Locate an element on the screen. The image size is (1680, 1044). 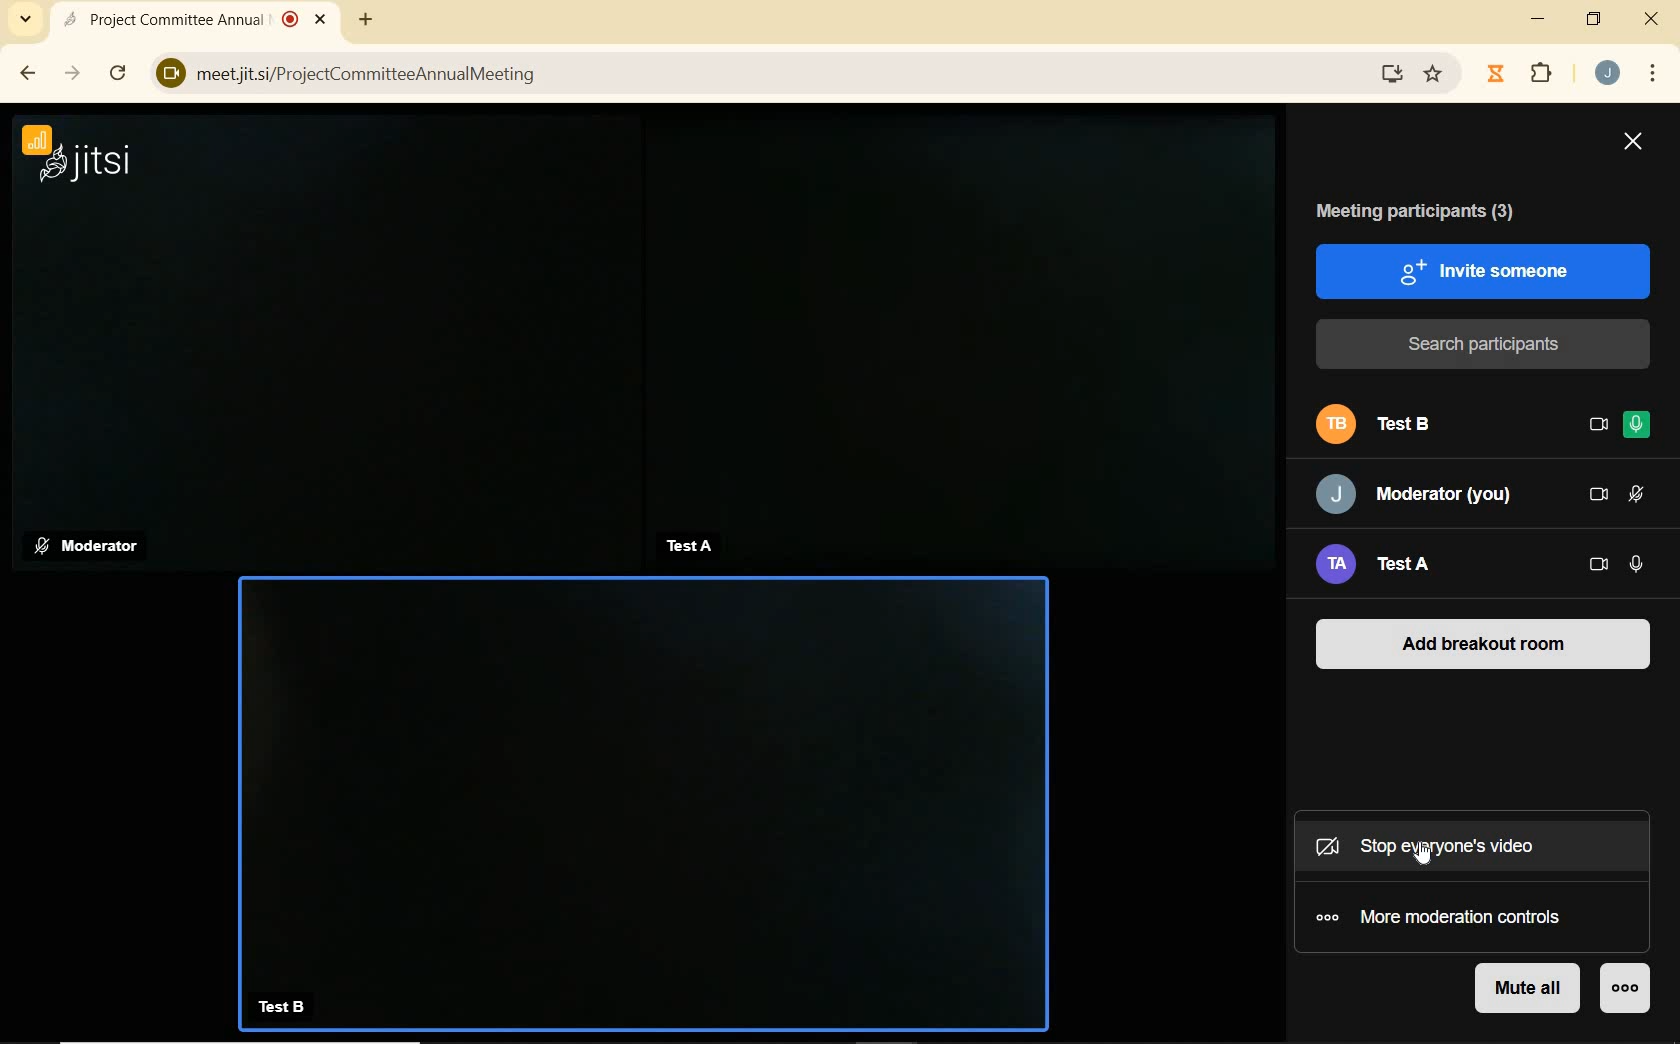
CUSTOMIZE GOOGLE CHROME is located at coordinates (1651, 74).